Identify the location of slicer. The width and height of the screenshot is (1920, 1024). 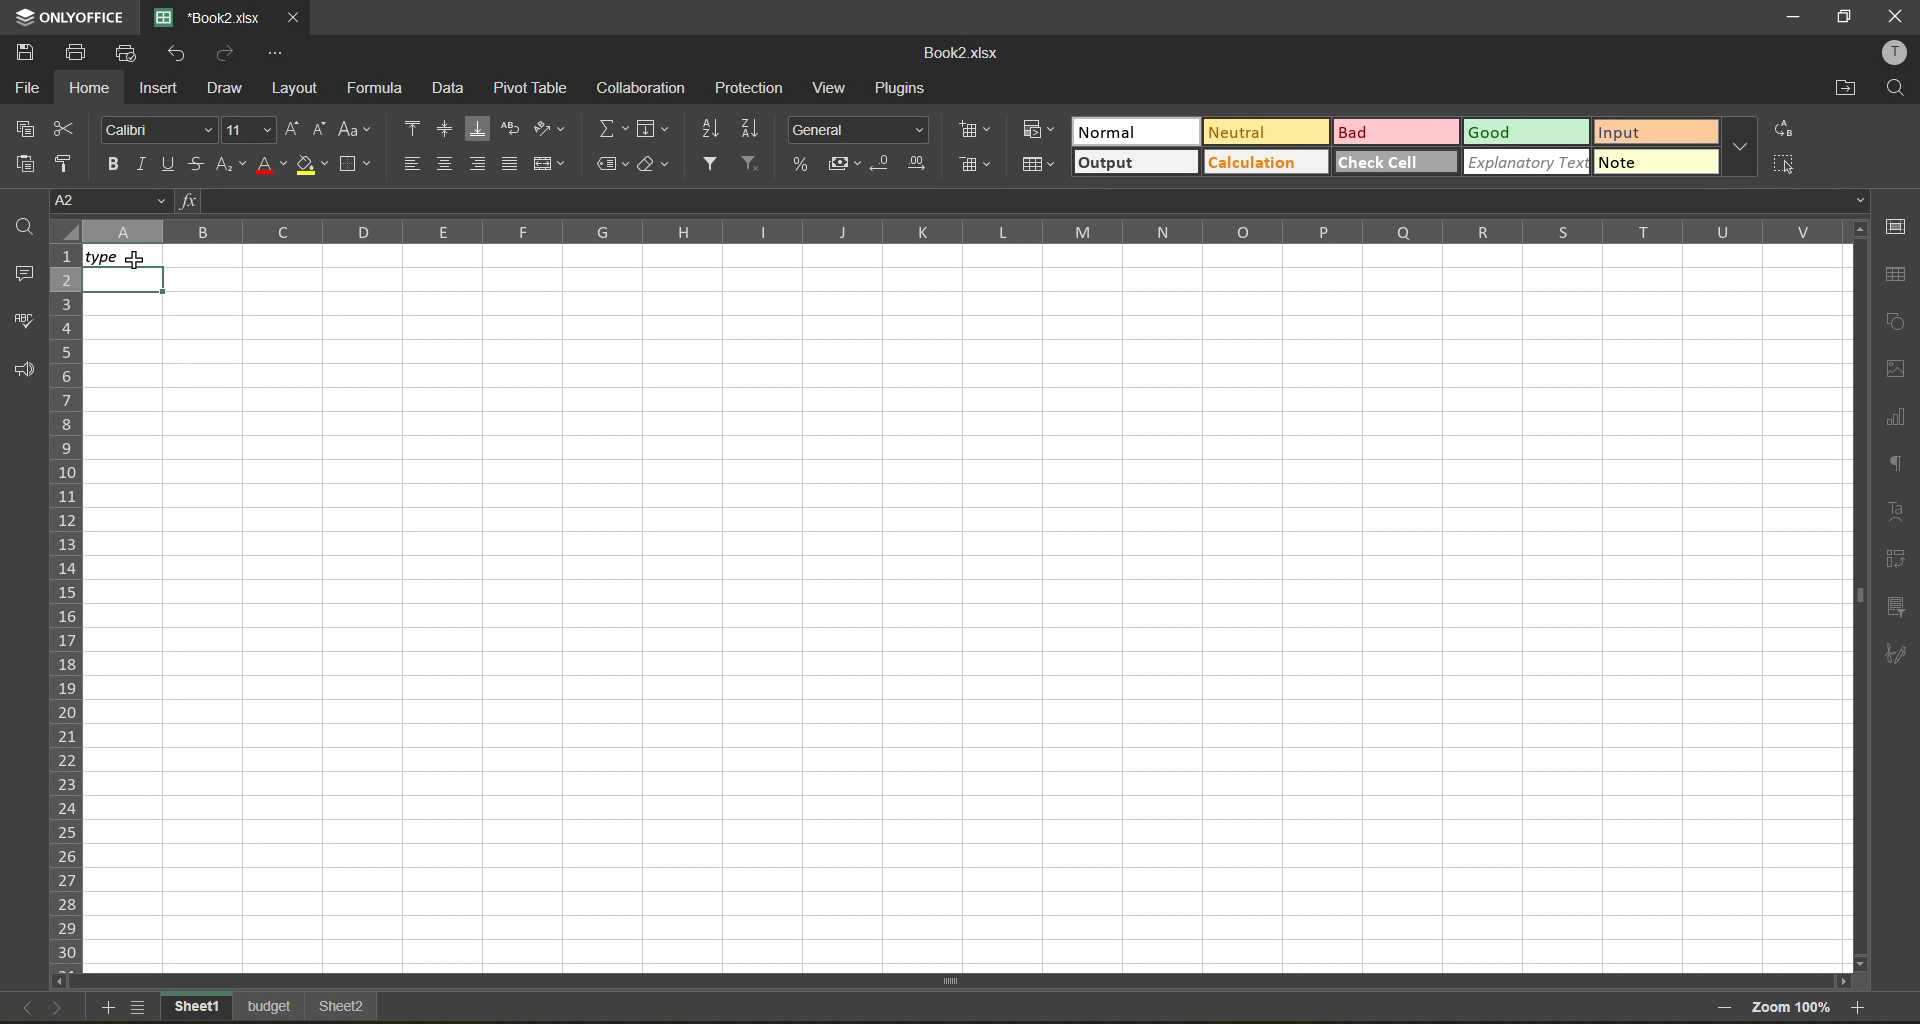
(1900, 607).